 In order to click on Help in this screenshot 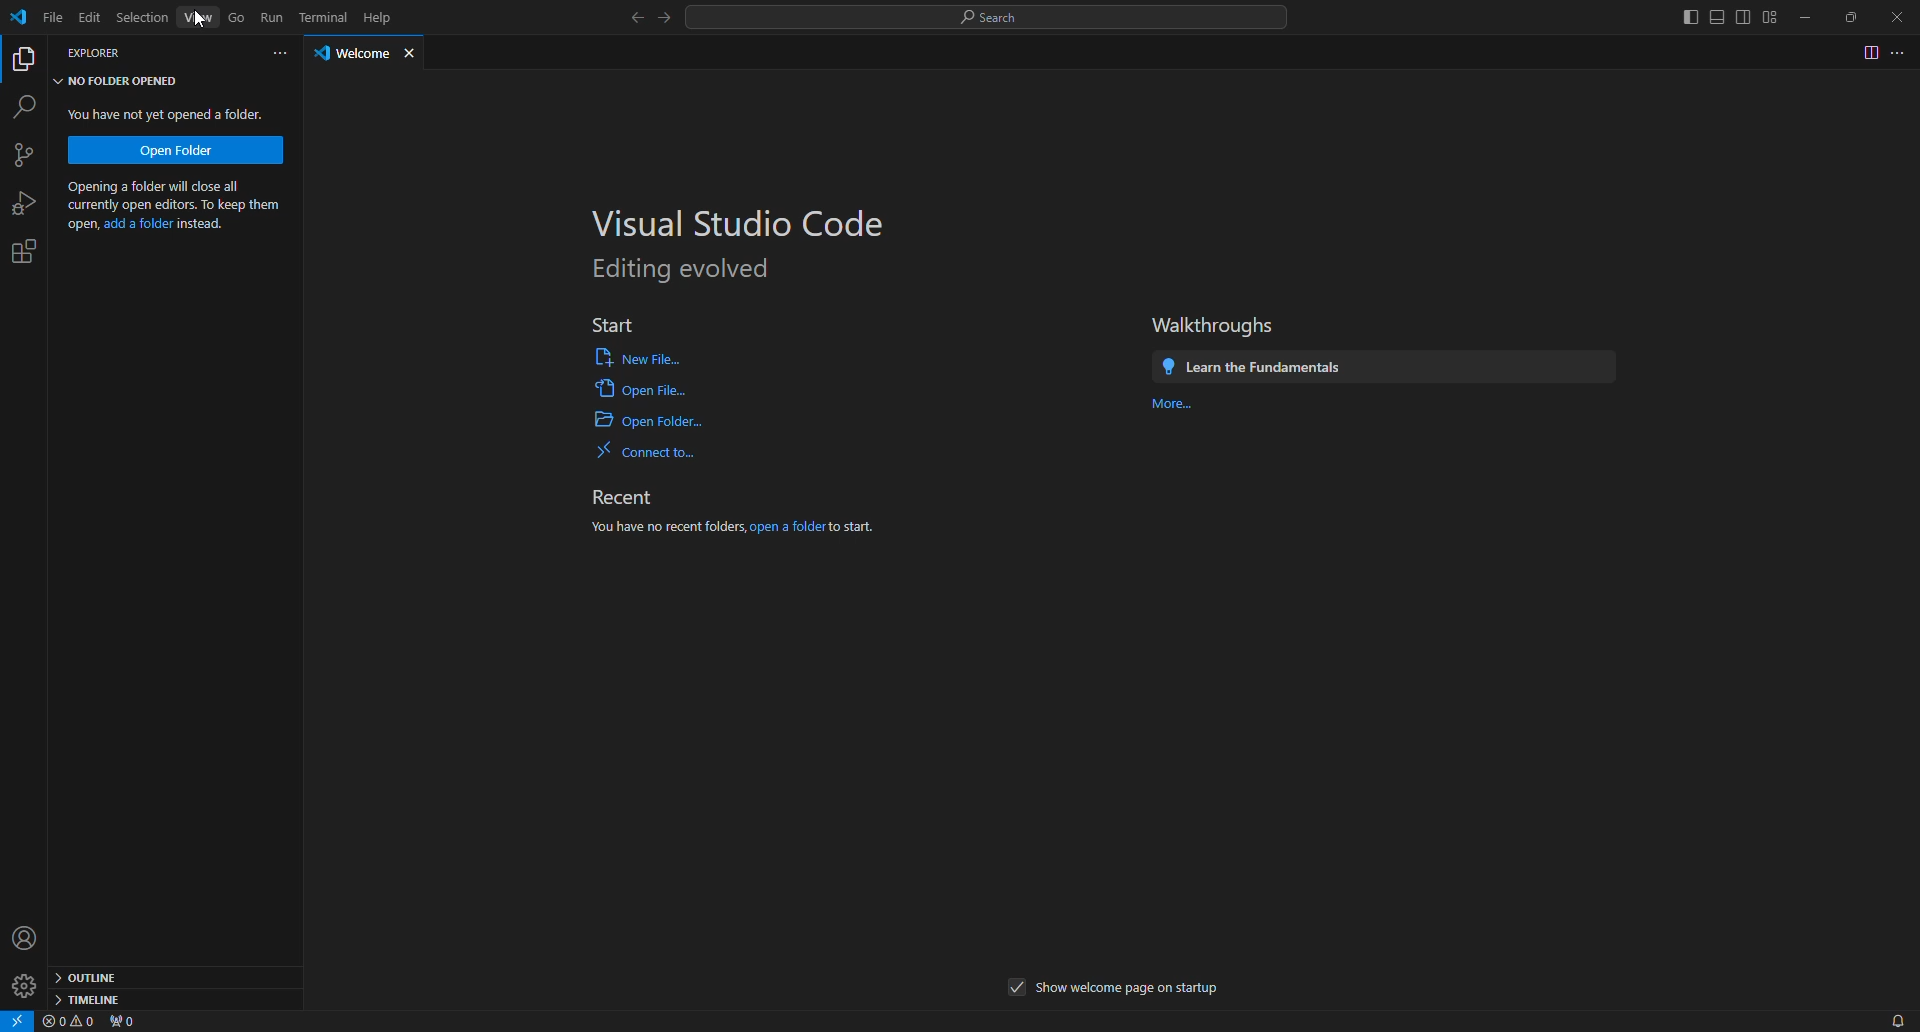, I will do `click(382, 18)`.